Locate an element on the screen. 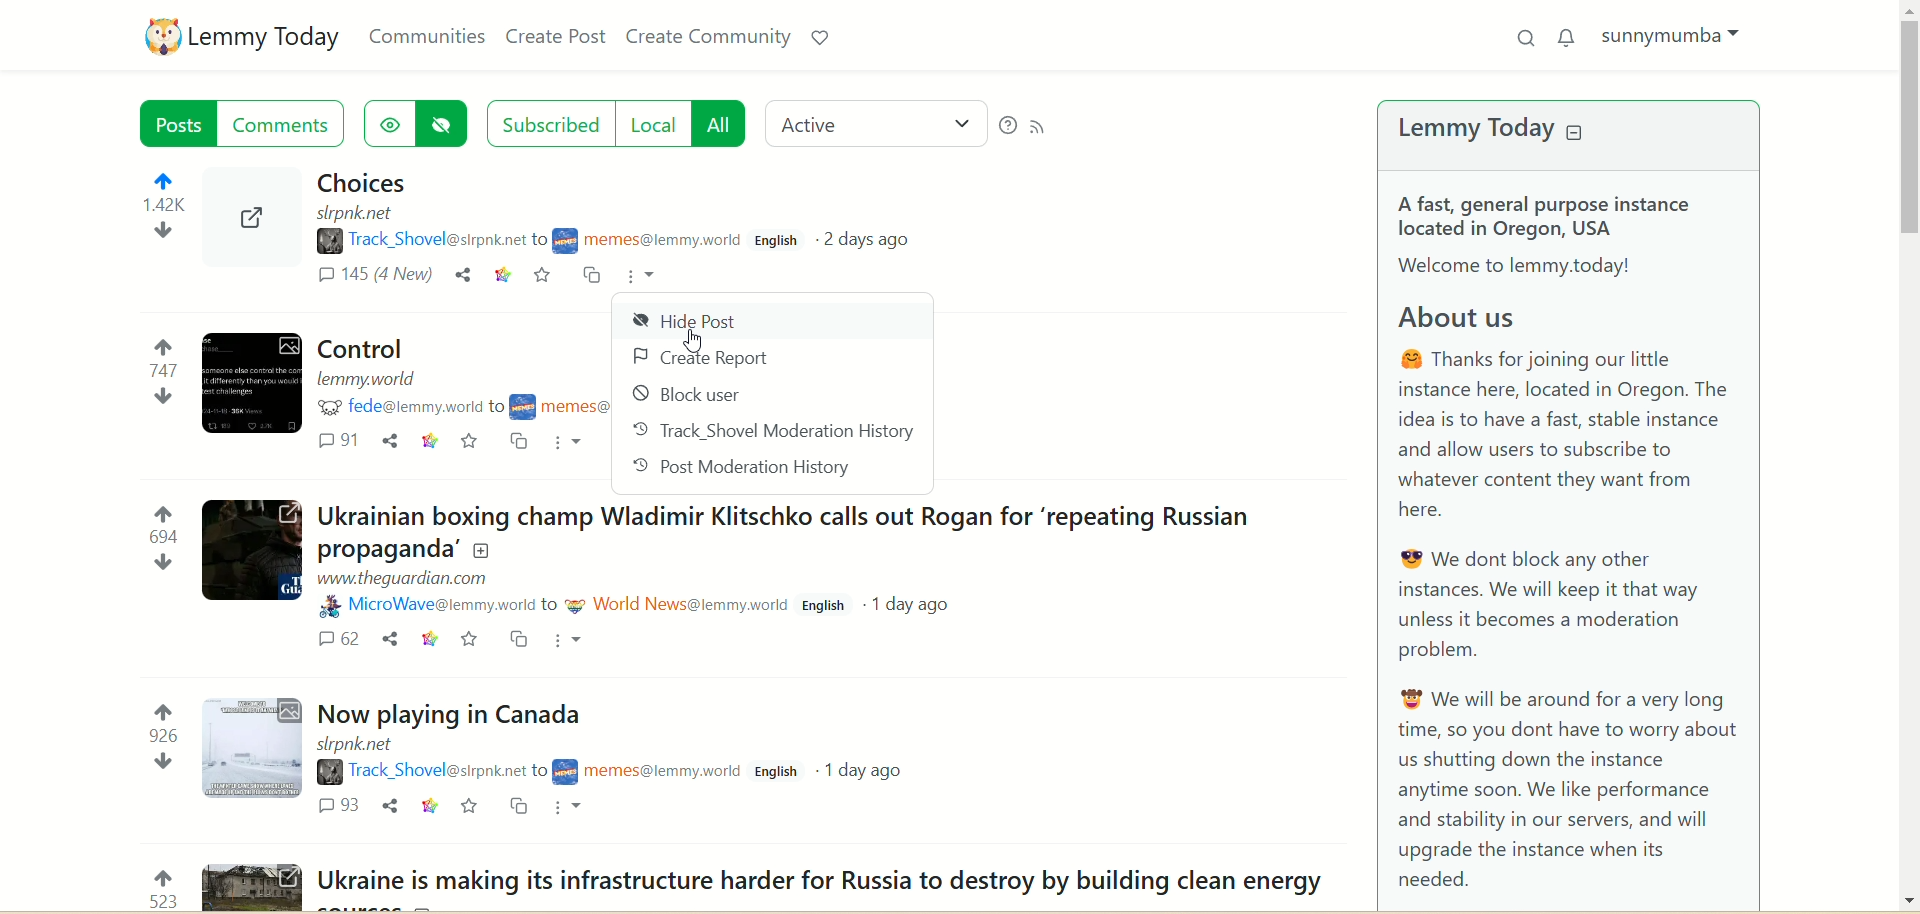  favorite is located at coordinates (474, 807).